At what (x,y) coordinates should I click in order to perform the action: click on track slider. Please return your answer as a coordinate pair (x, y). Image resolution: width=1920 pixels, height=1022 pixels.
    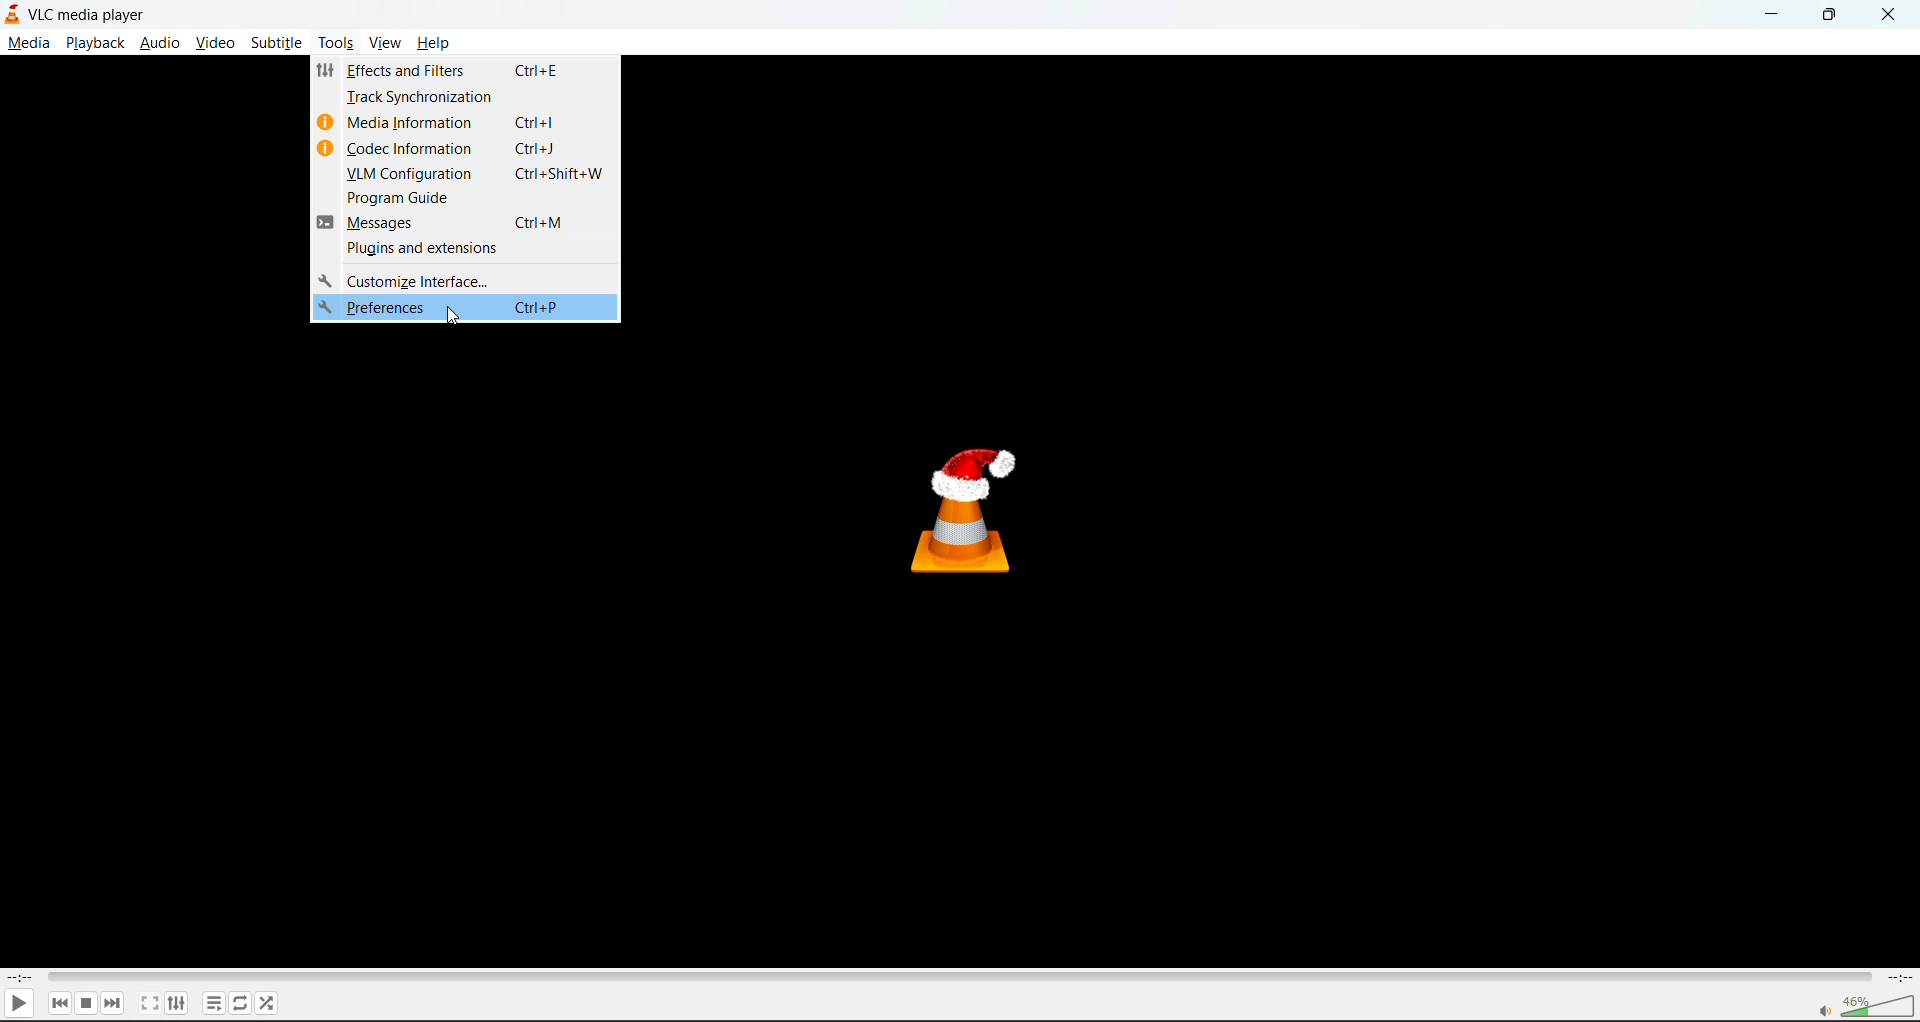
    Looking at the image, I should click on (954, 975).